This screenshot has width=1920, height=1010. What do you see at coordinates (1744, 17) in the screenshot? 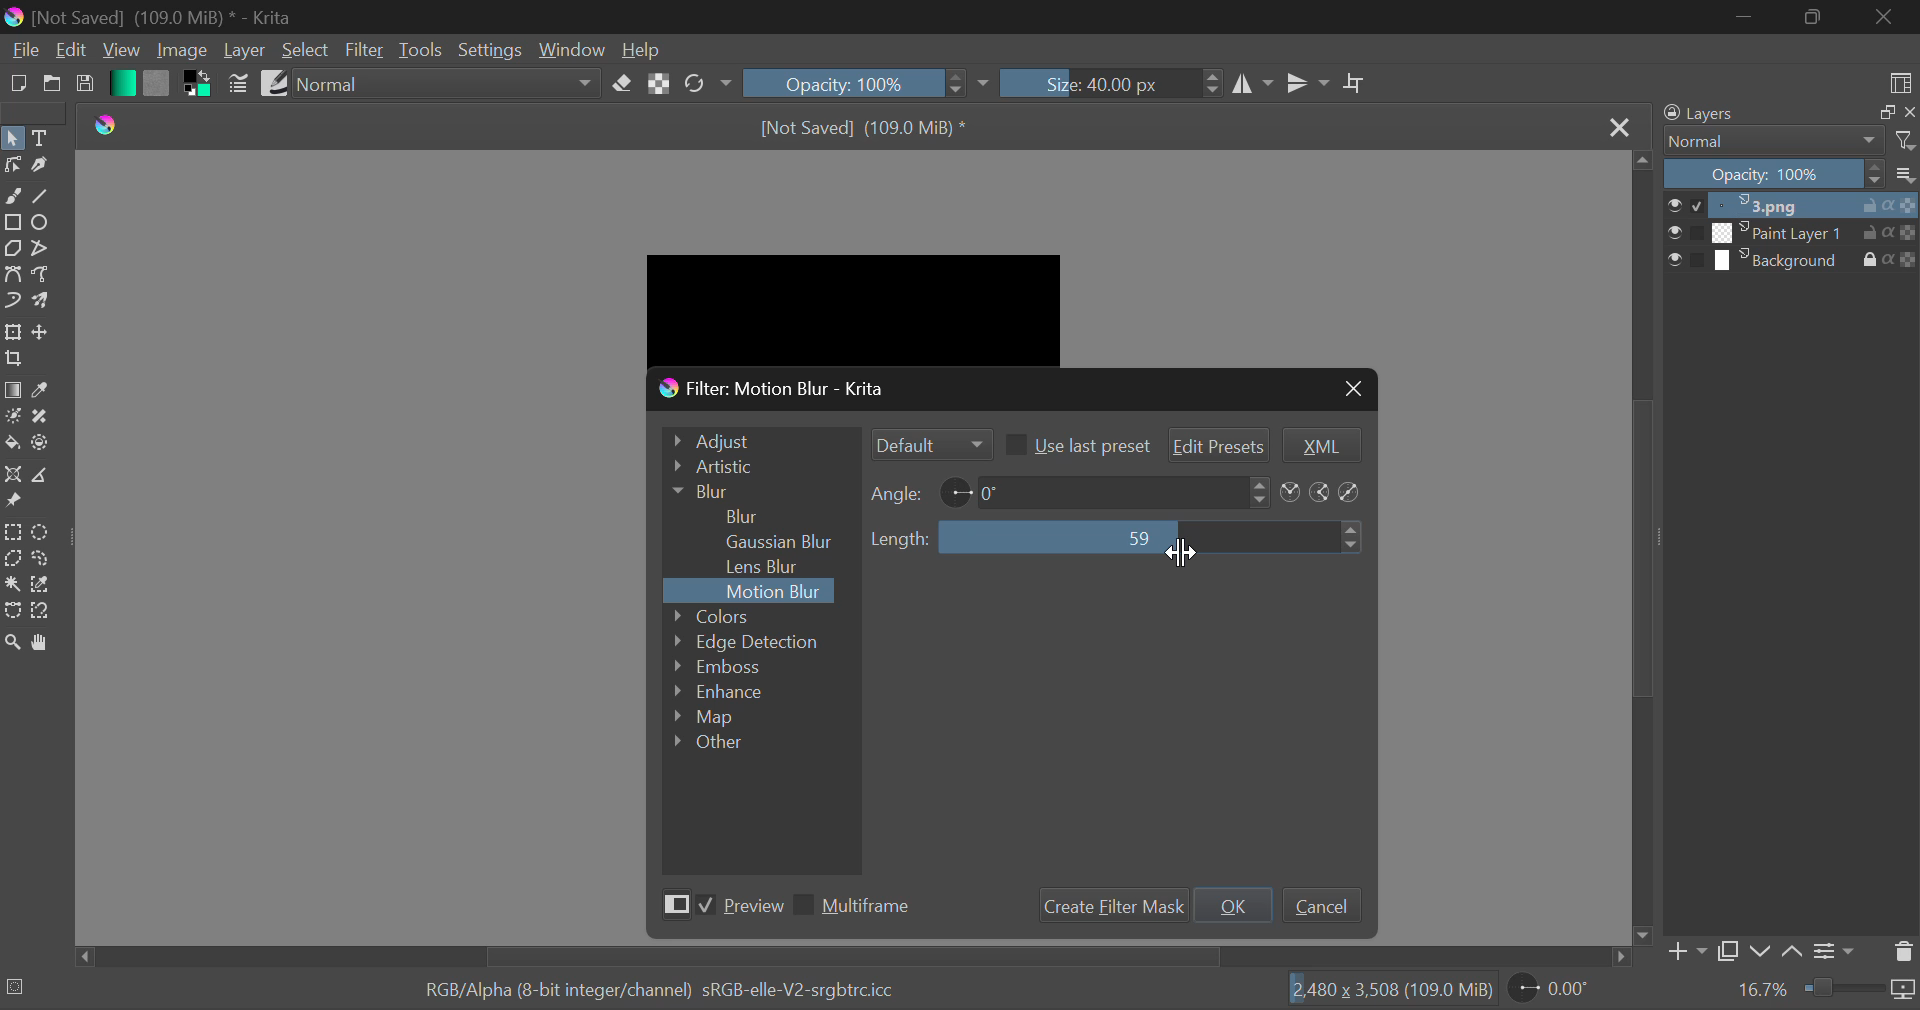
I see `Restore Down` at bounding box center [1744, 17].